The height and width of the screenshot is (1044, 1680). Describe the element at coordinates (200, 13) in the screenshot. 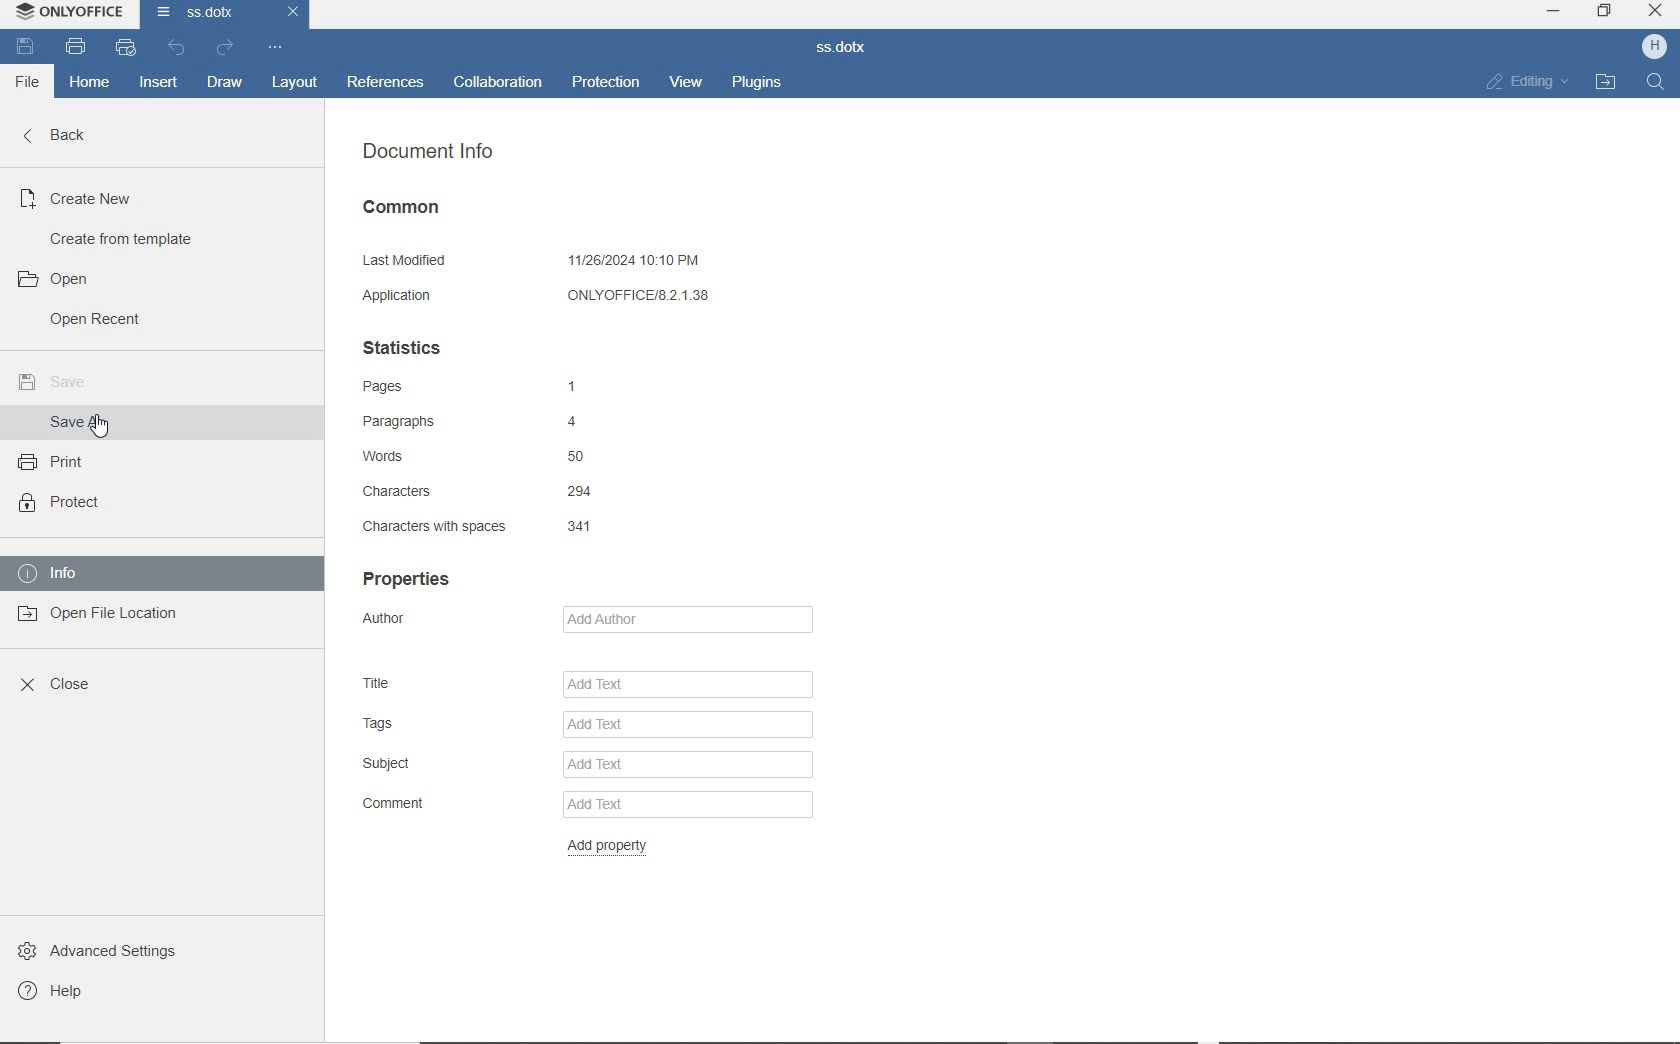

I see `DOCUMENT NAME` at that location.